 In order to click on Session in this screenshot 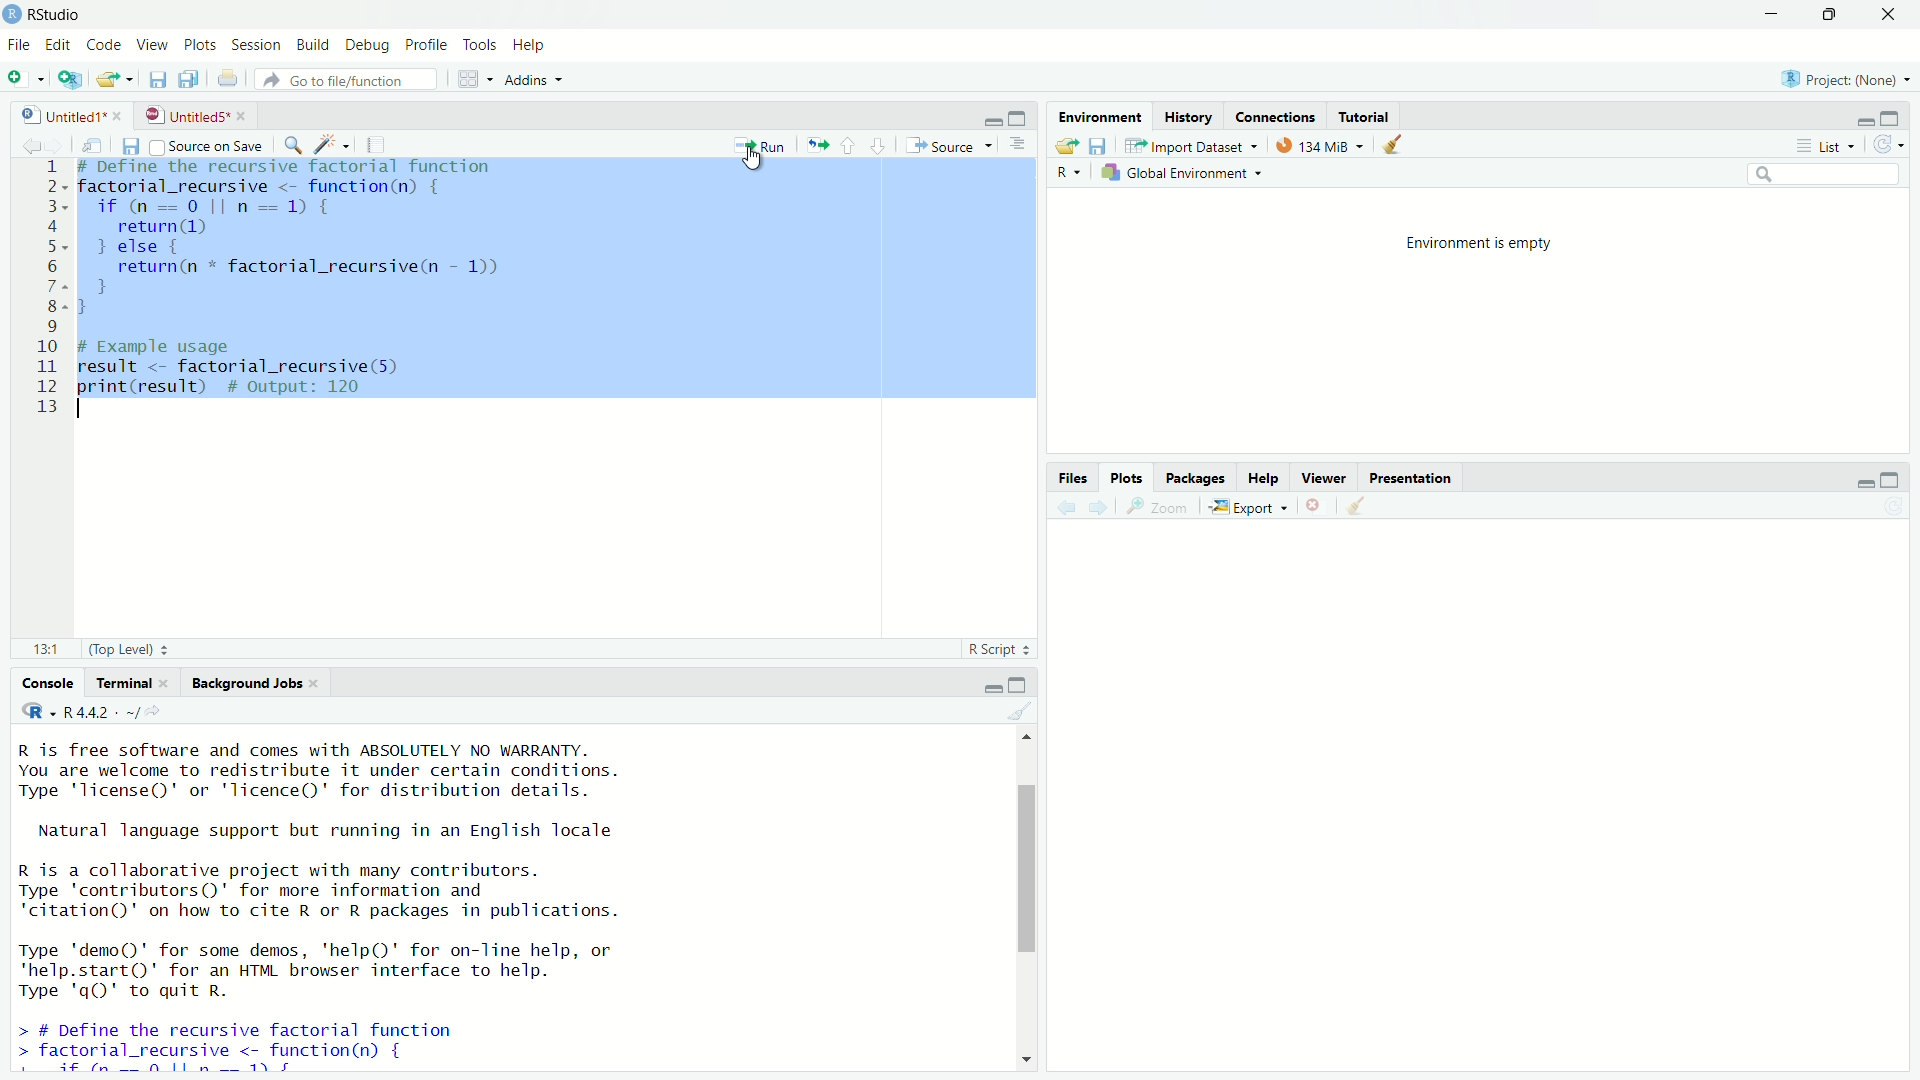, I will do `click(254, 46)`.